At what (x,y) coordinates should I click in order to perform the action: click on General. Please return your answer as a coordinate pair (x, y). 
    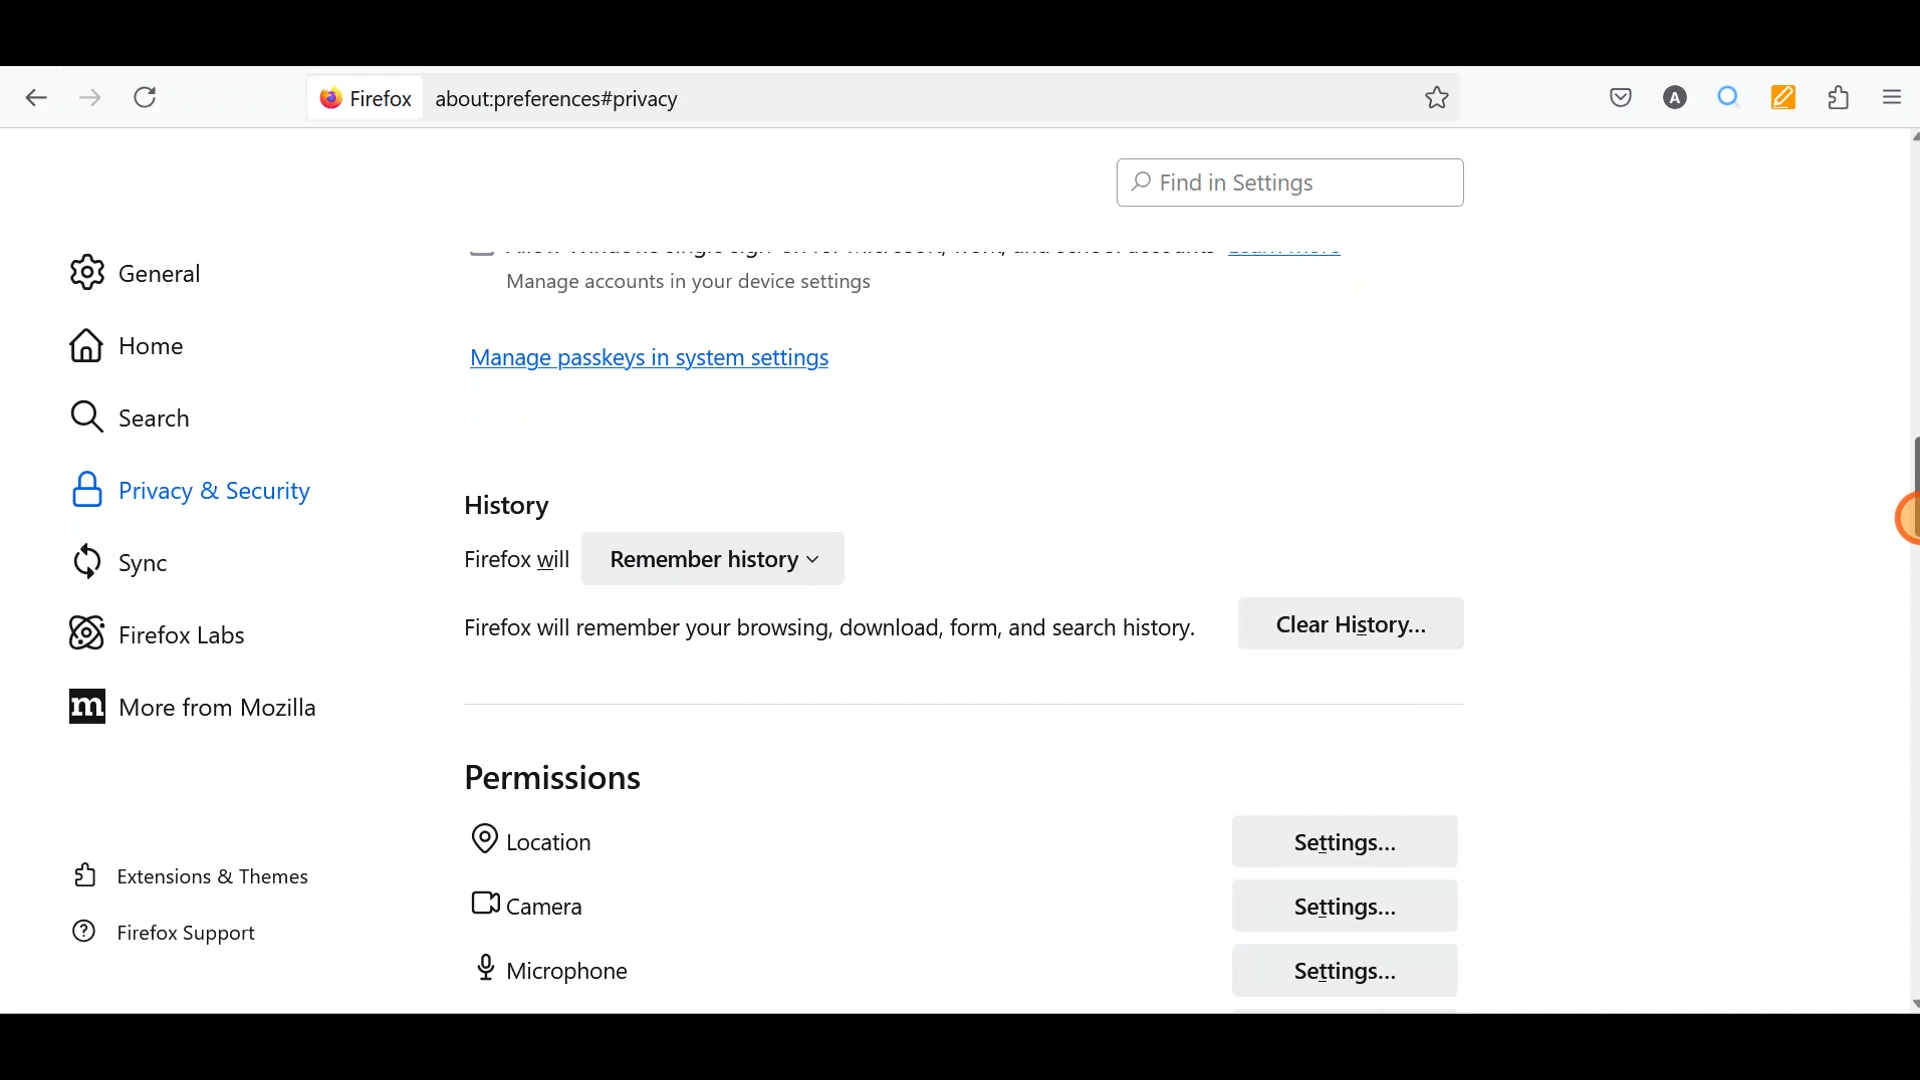
    Looking at the image, I should click on (137, 259).